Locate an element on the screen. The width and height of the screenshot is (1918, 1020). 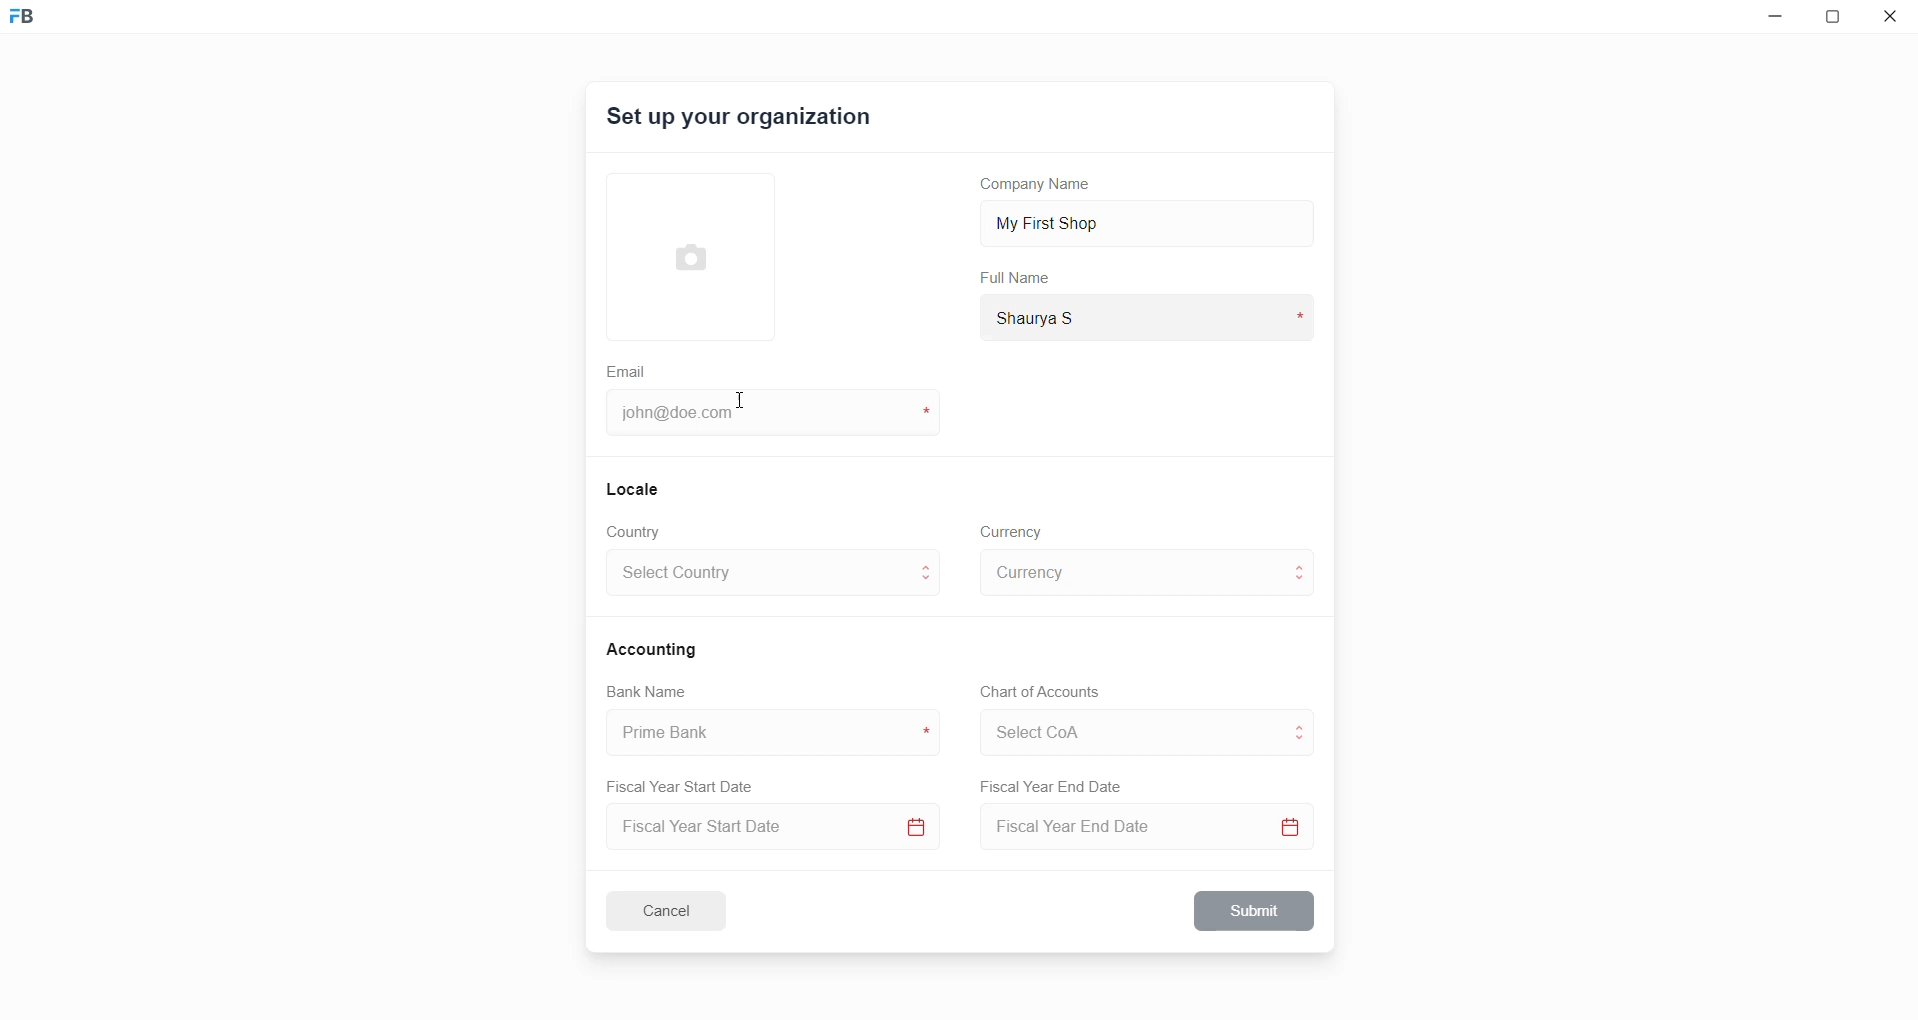
Set up your organization is located at coordinates (741, 120).